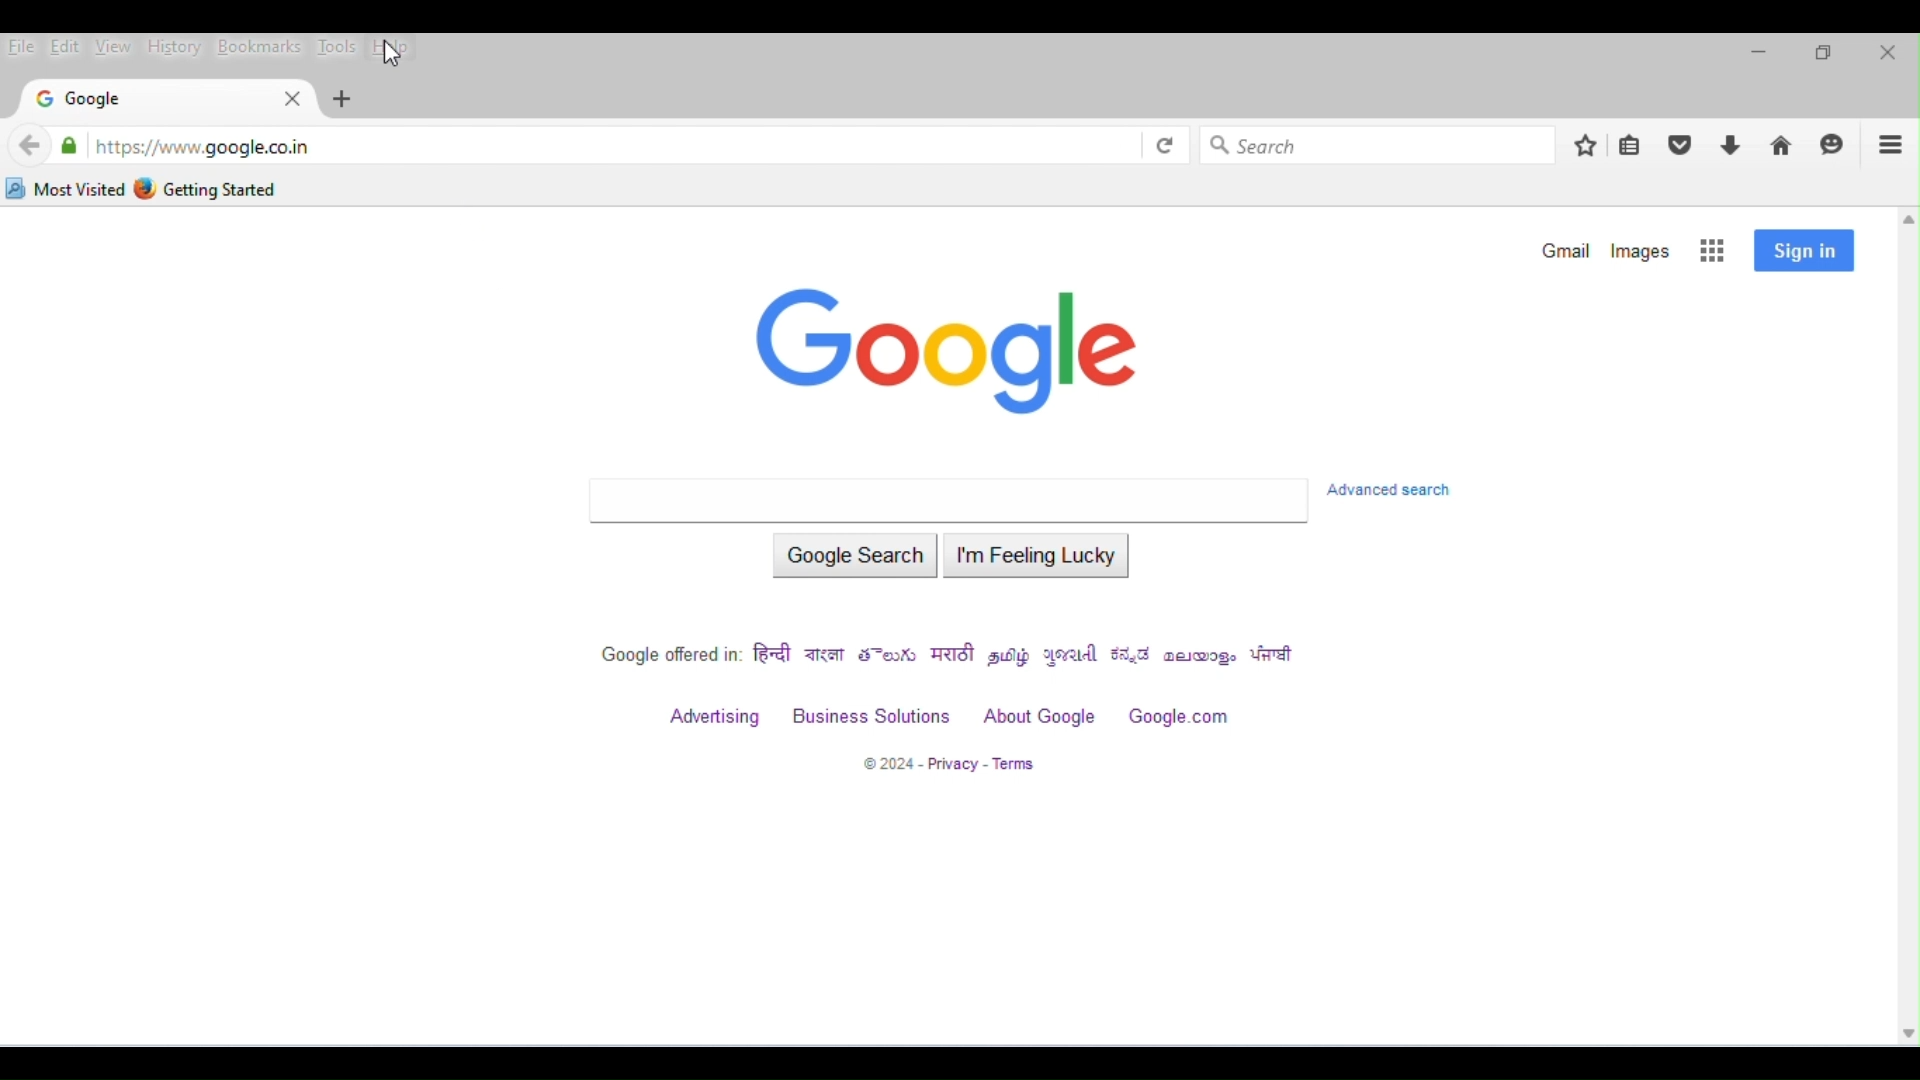 This screenshot has height=1080, width=1920. I want to click on most visited, so click(66, 189).